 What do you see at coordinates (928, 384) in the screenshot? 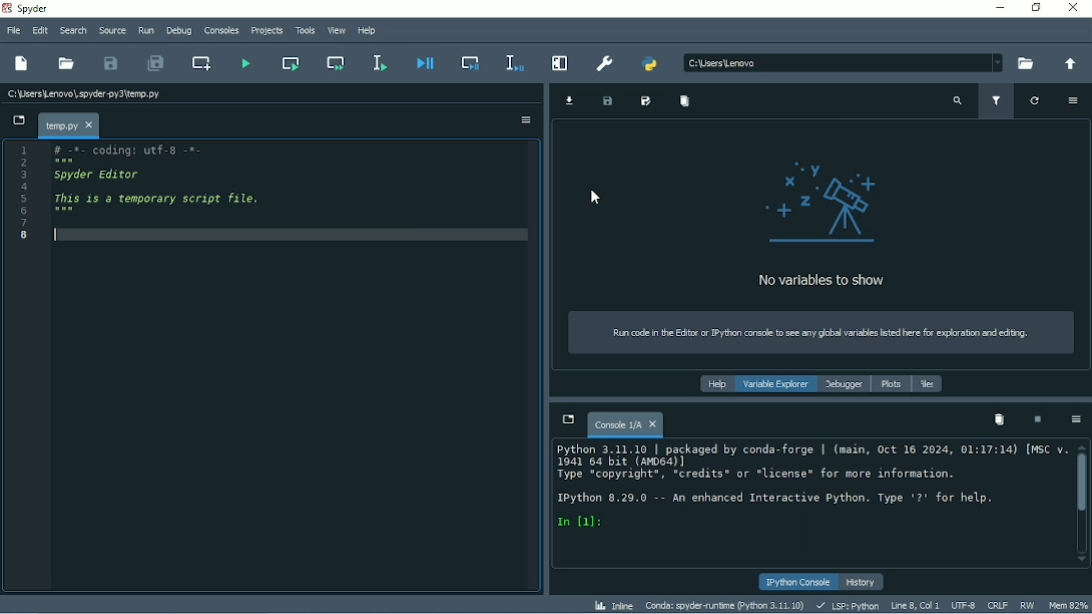
I see `Files` at bounding box center [928, 384].